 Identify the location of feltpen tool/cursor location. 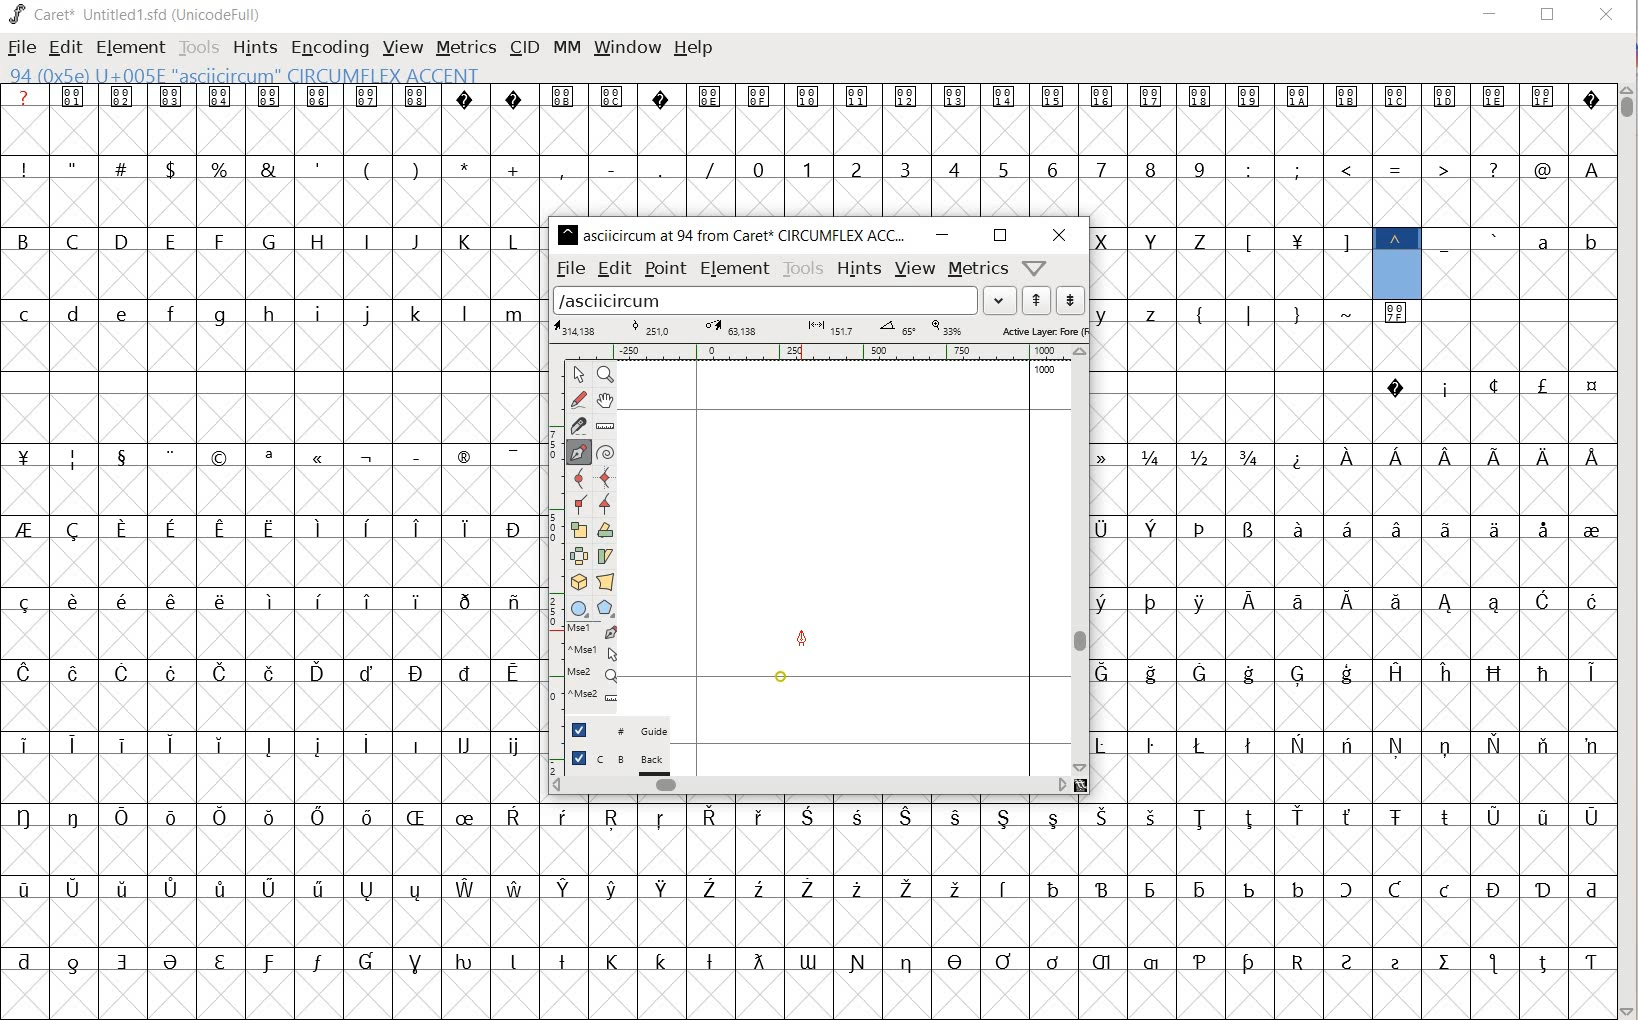
(802, 640).